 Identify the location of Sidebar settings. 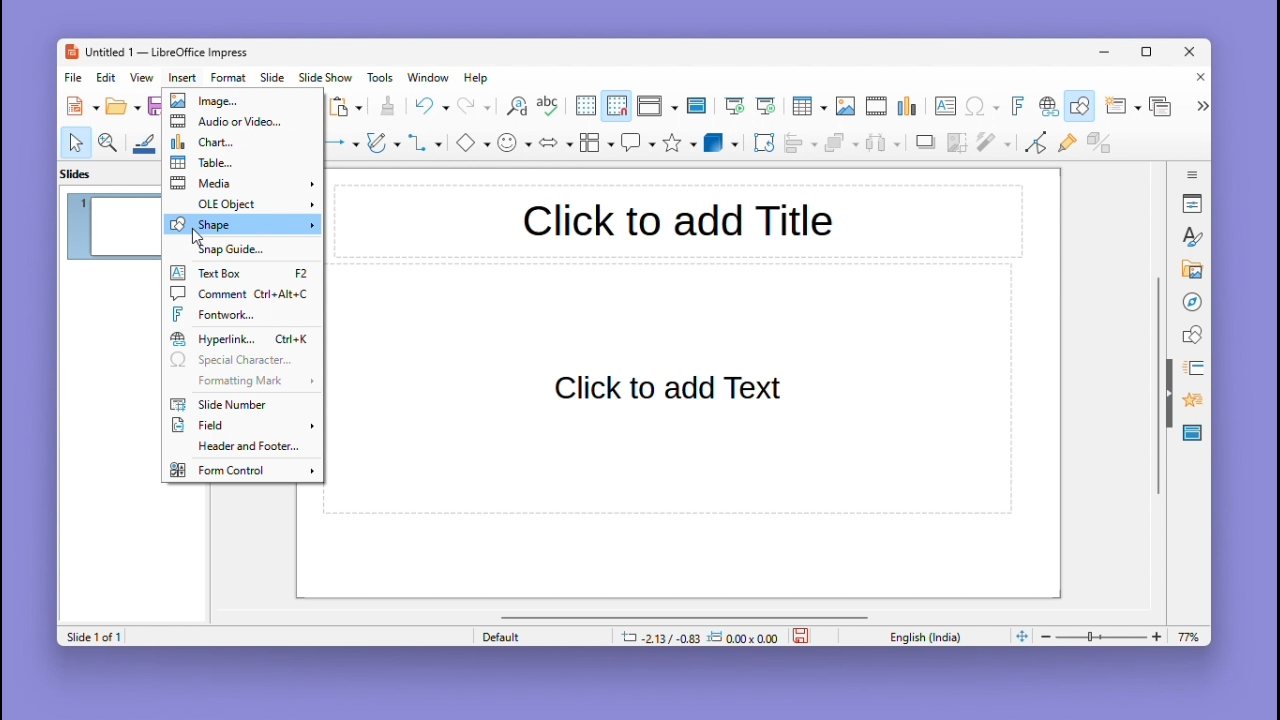
(1193, 172).